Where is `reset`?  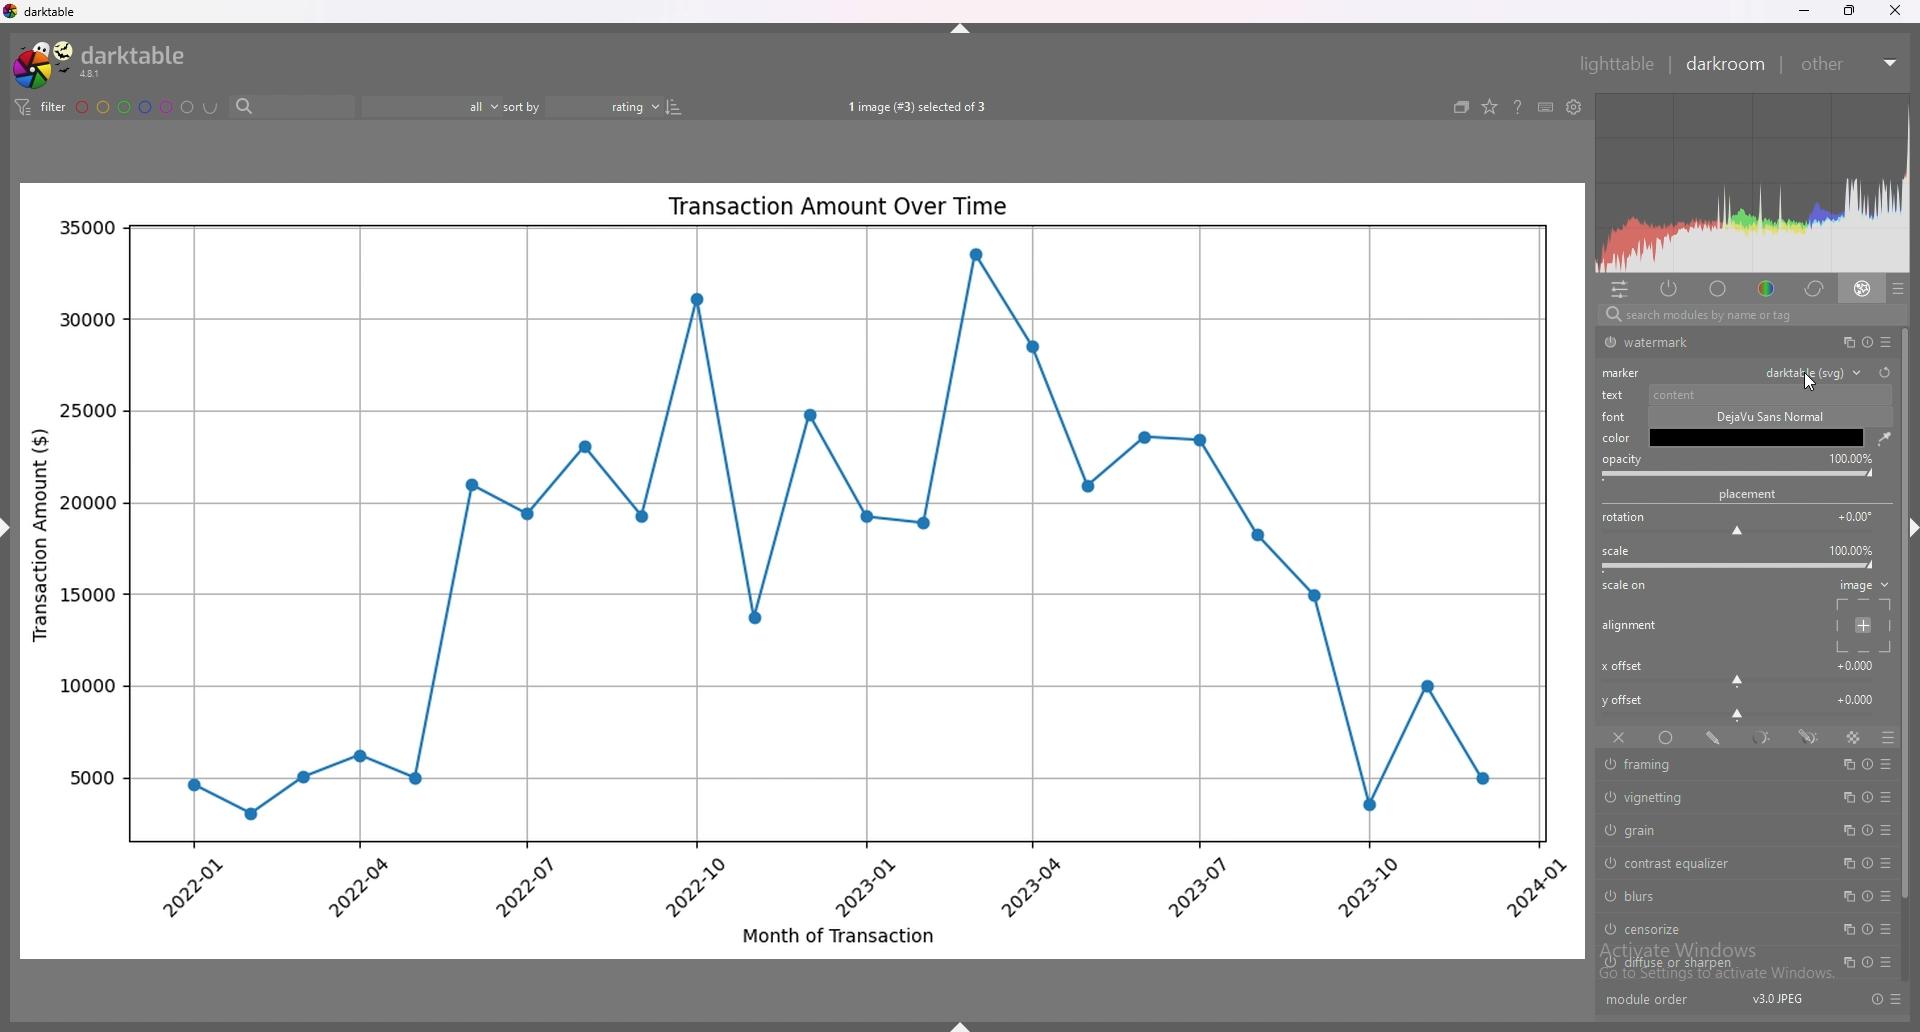 reset is located at coordinates (1867, 798).